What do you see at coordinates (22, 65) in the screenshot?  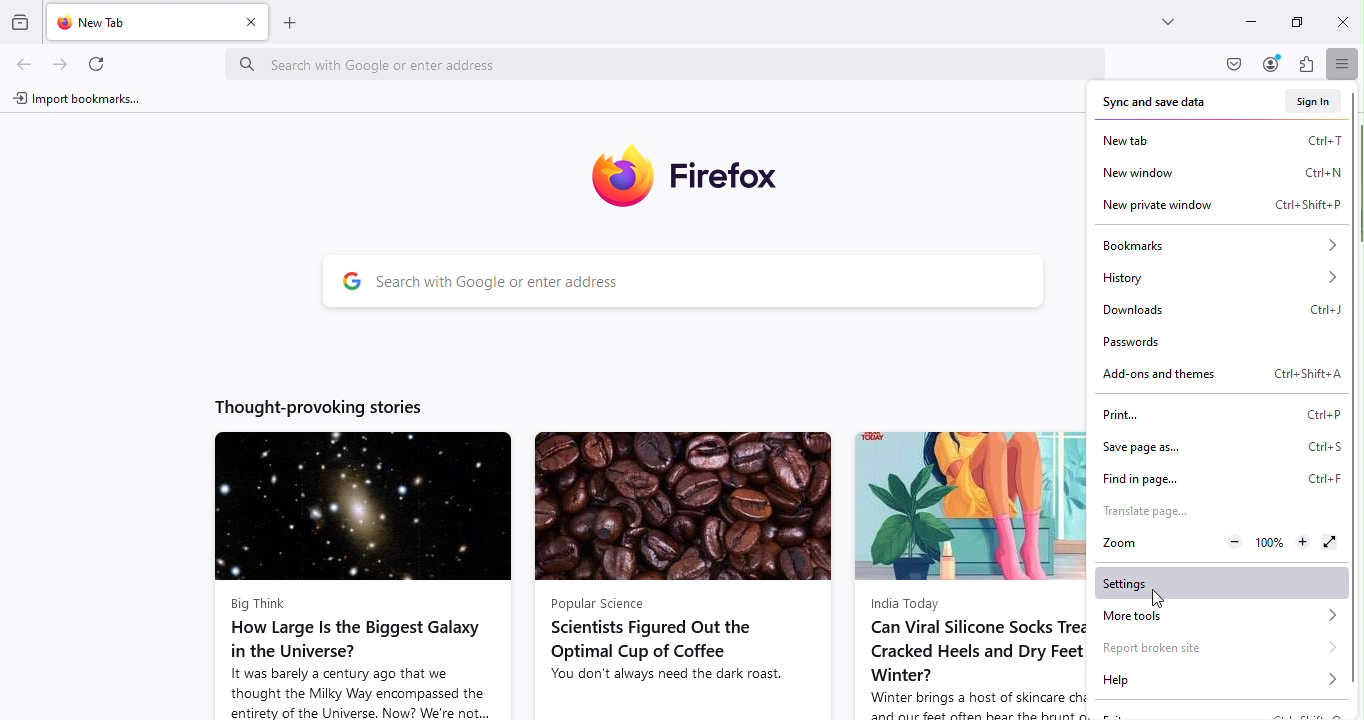 I see `Go back one page` at bounding box center [22, 65].